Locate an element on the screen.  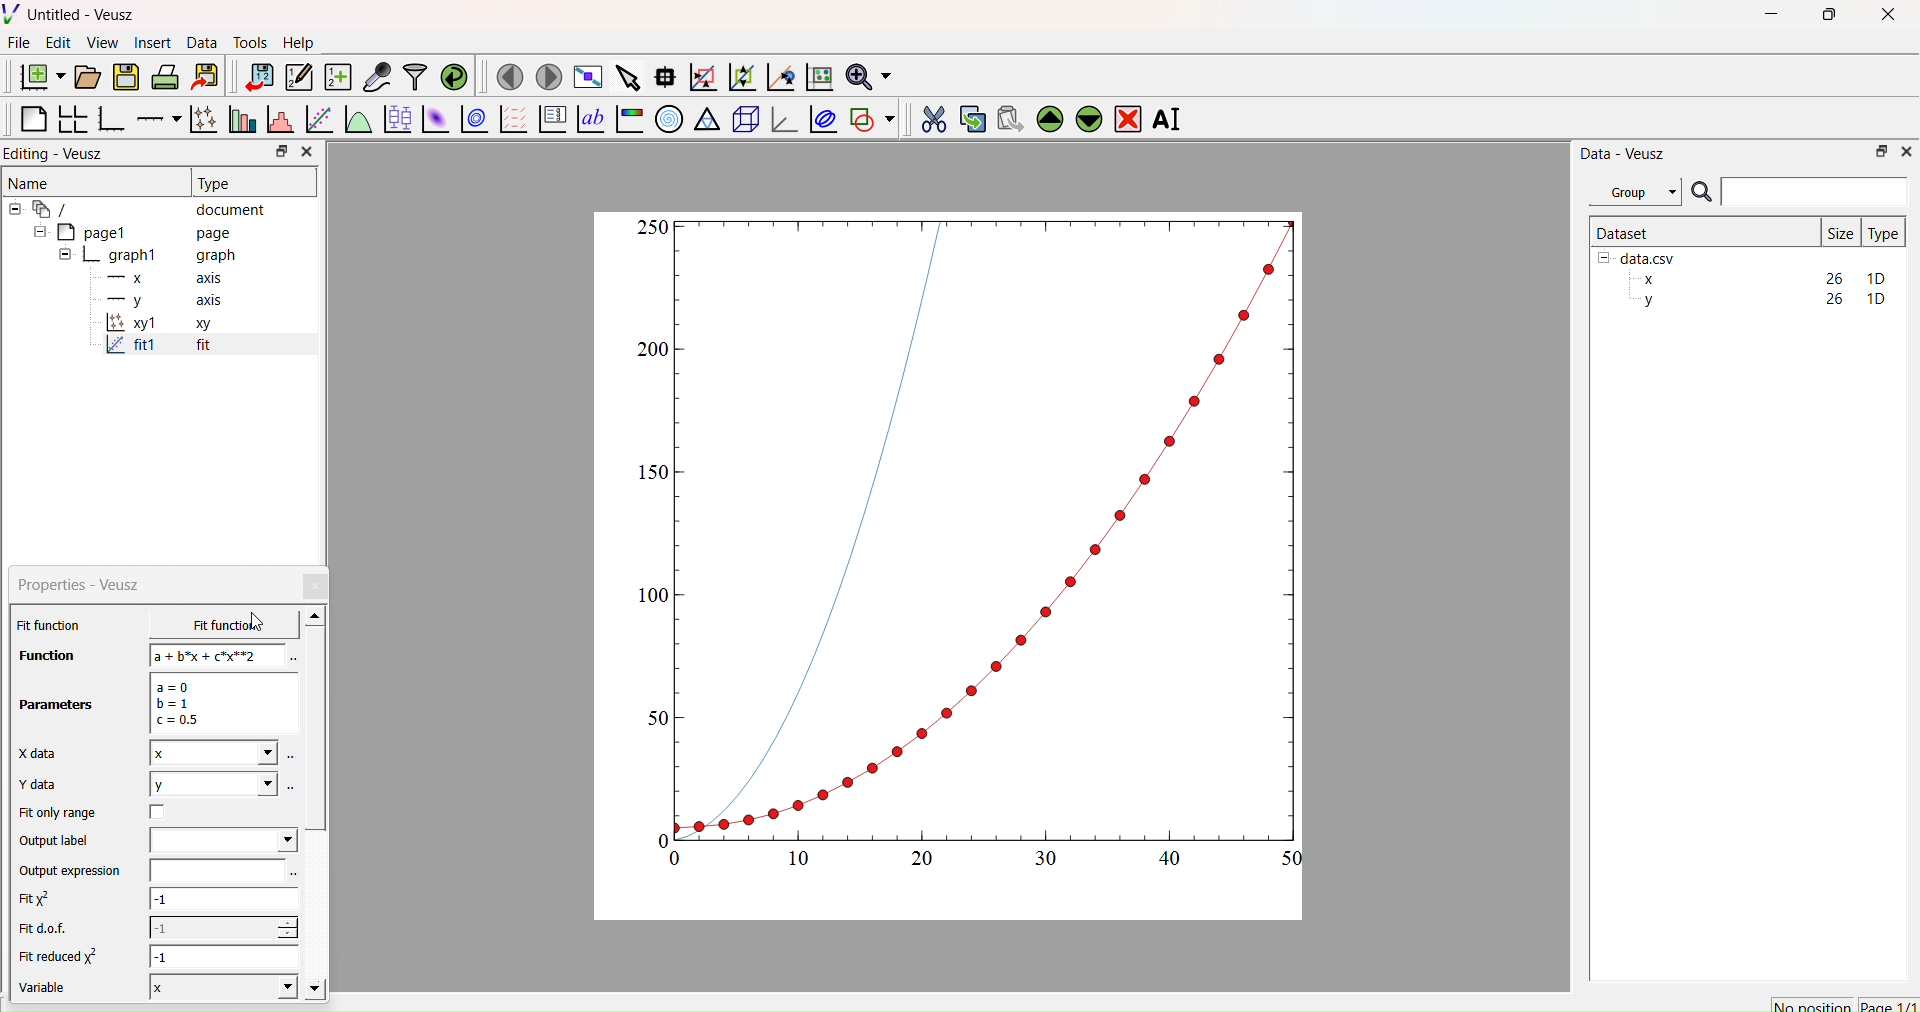
Fit dof. is located at coordinates (48, 930).